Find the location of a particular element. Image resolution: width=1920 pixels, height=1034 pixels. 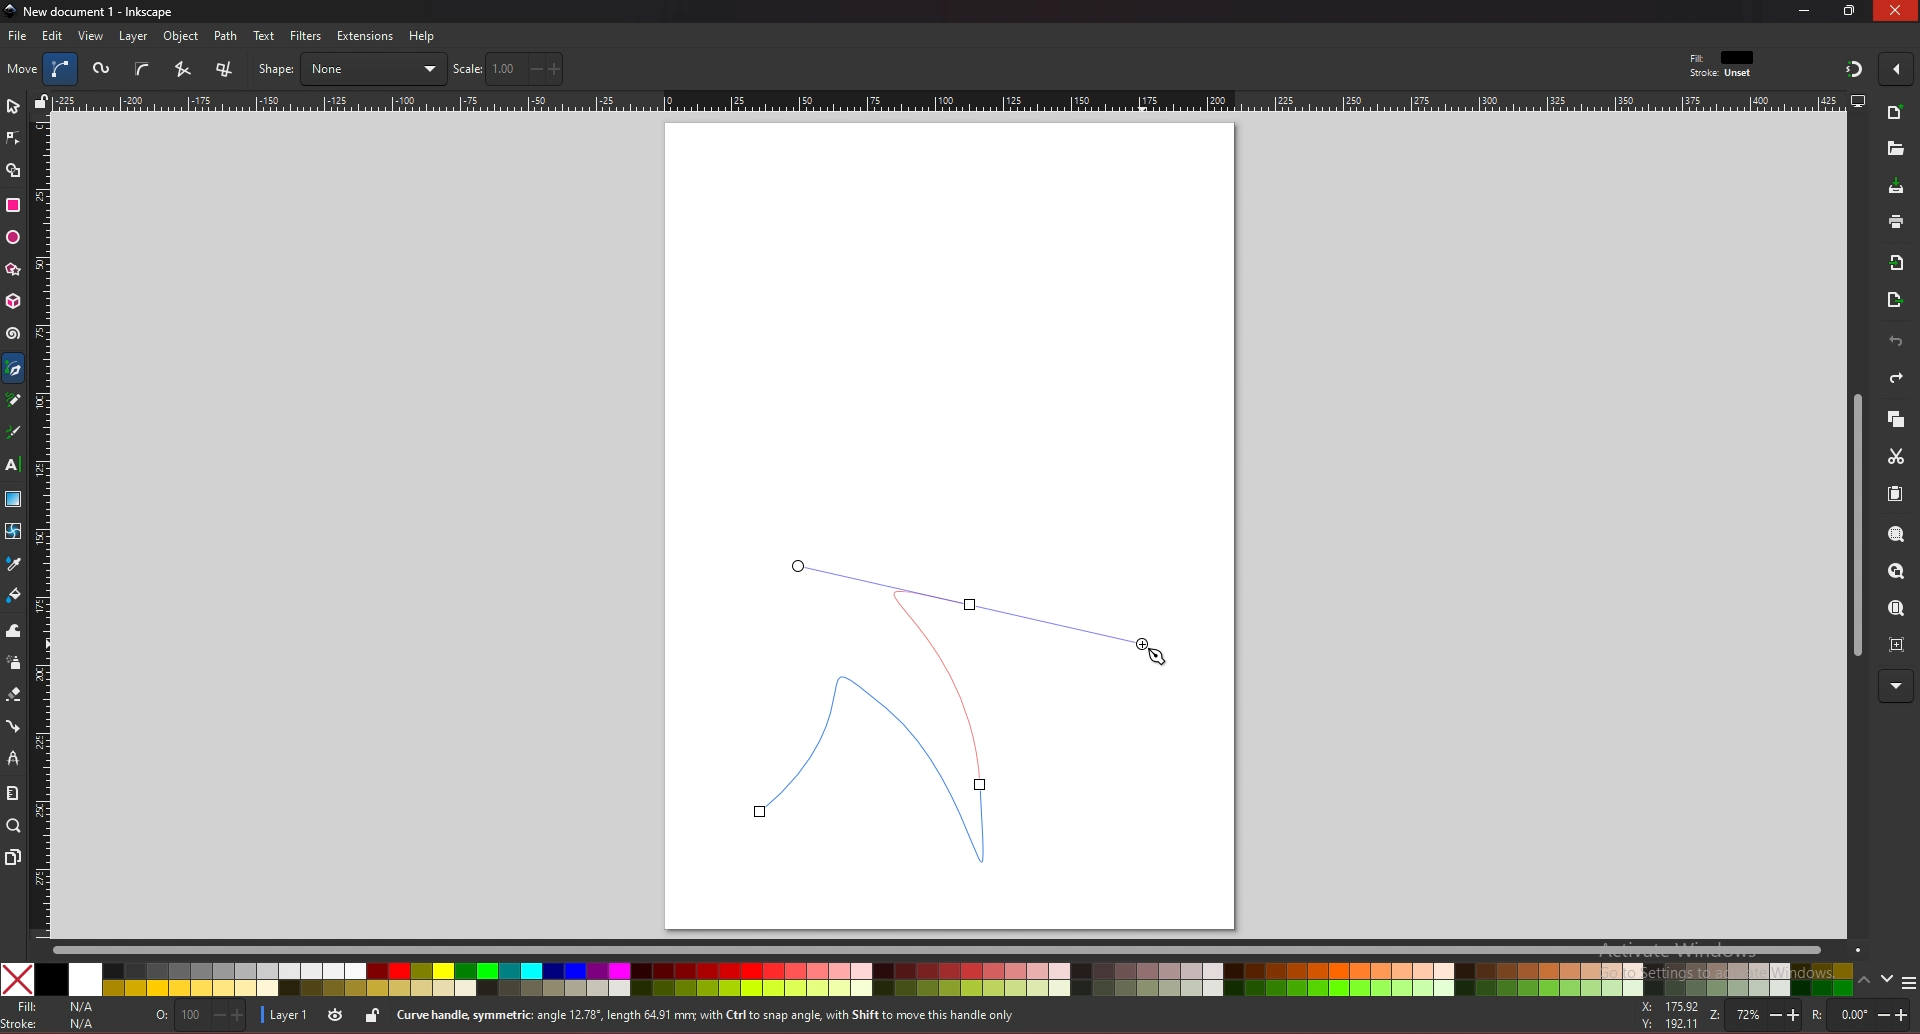

shape is located at coordinates (351, 69).